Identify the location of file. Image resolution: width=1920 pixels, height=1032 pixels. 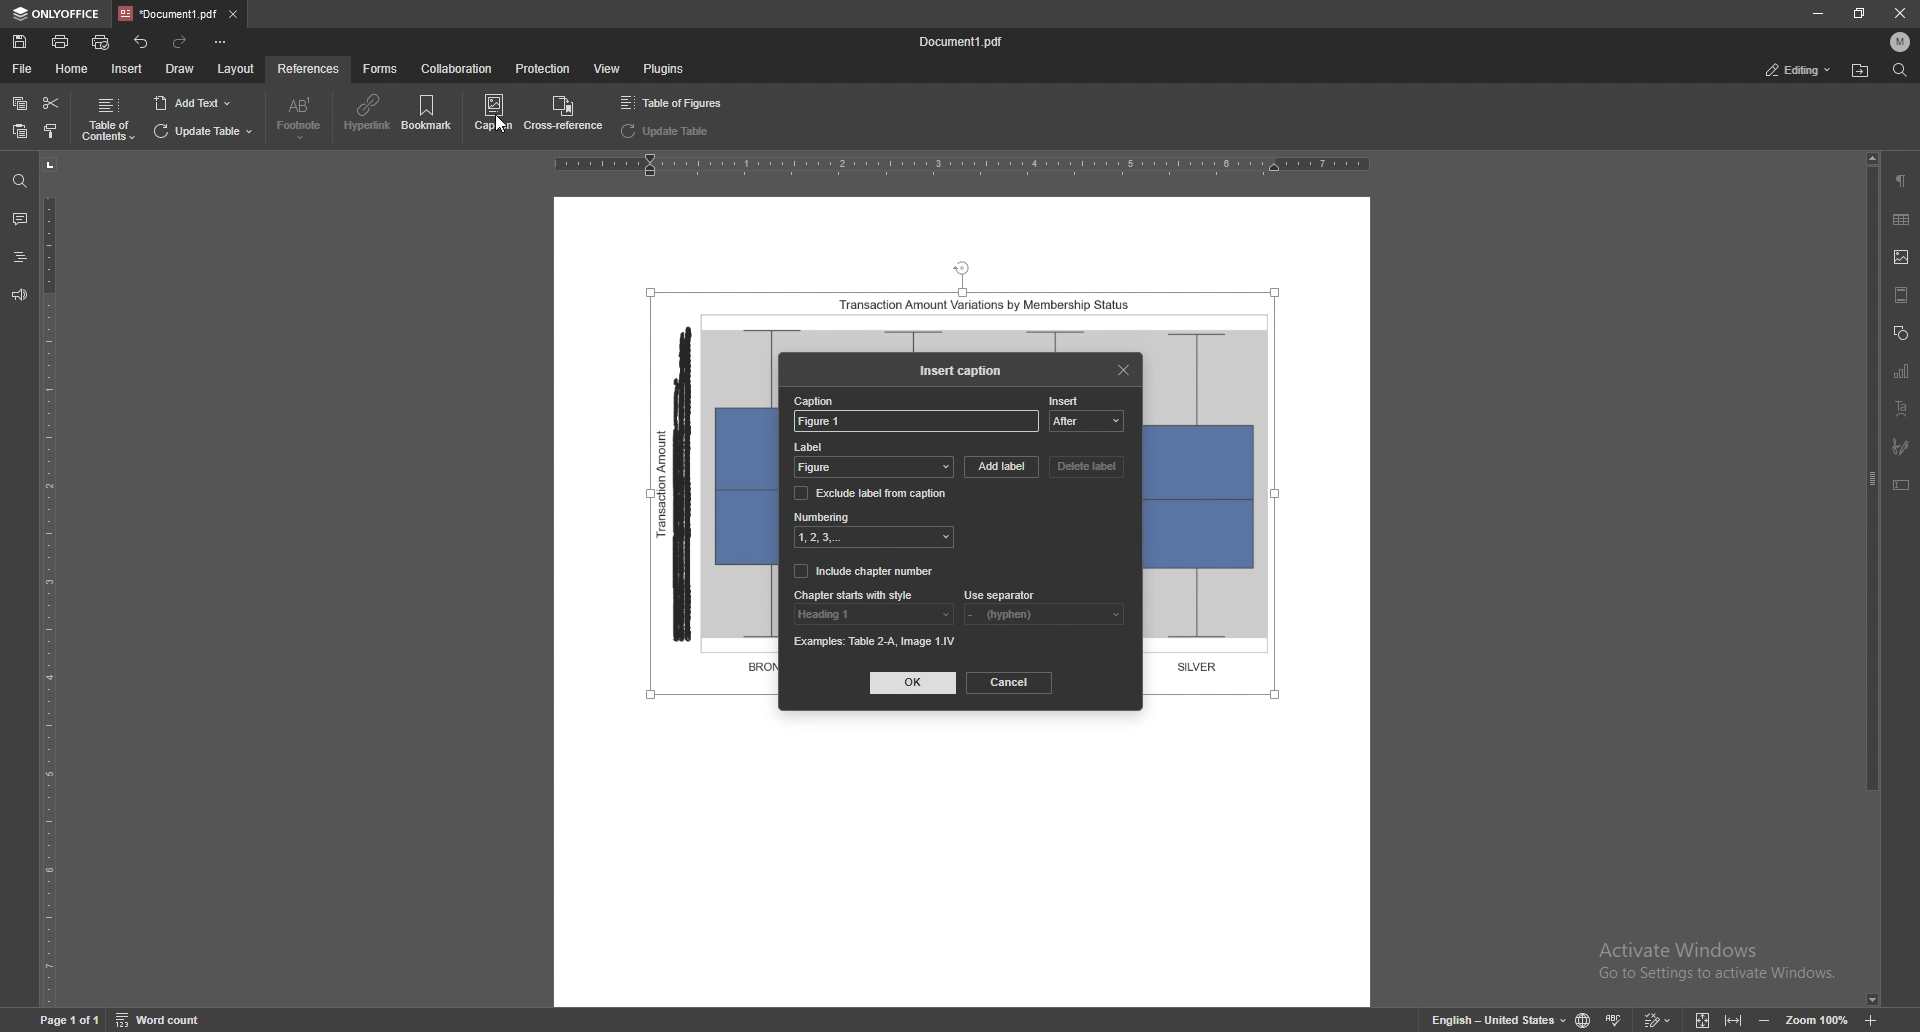
(24, 69).